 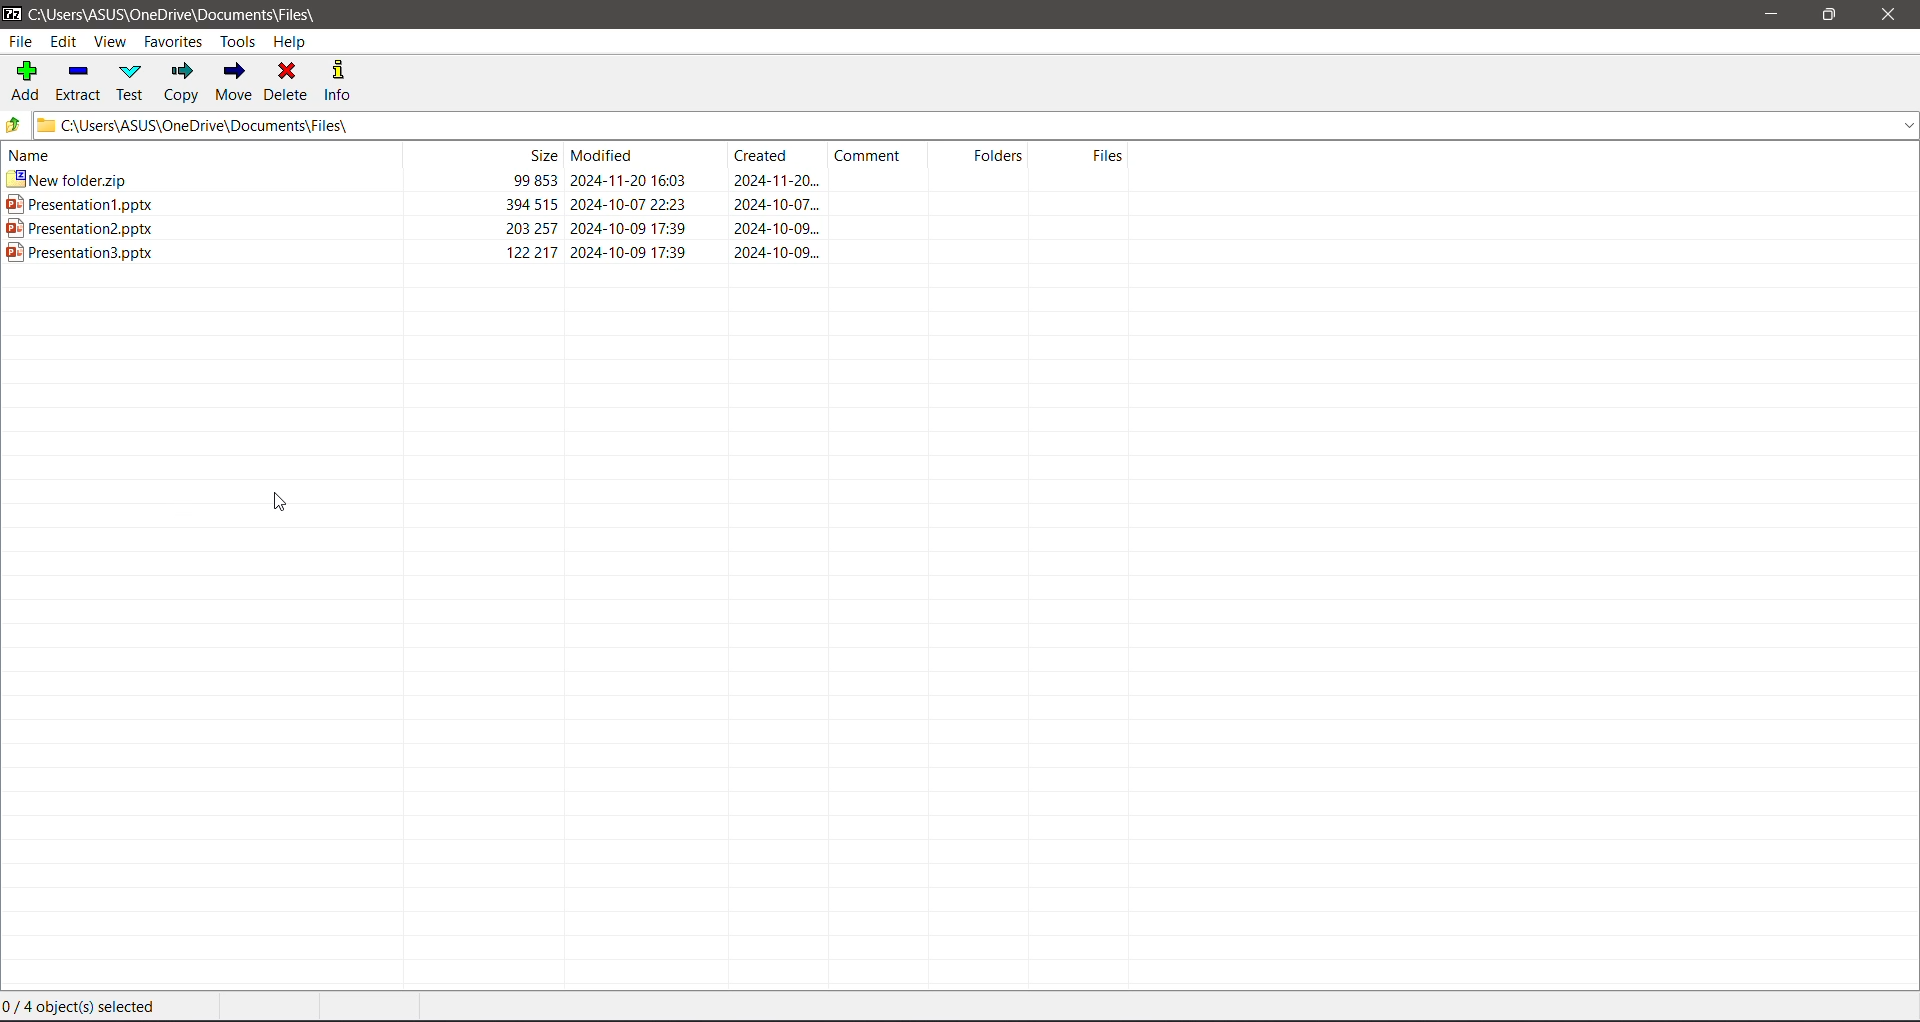 I want to click on comment, so click(x=873, y=153).